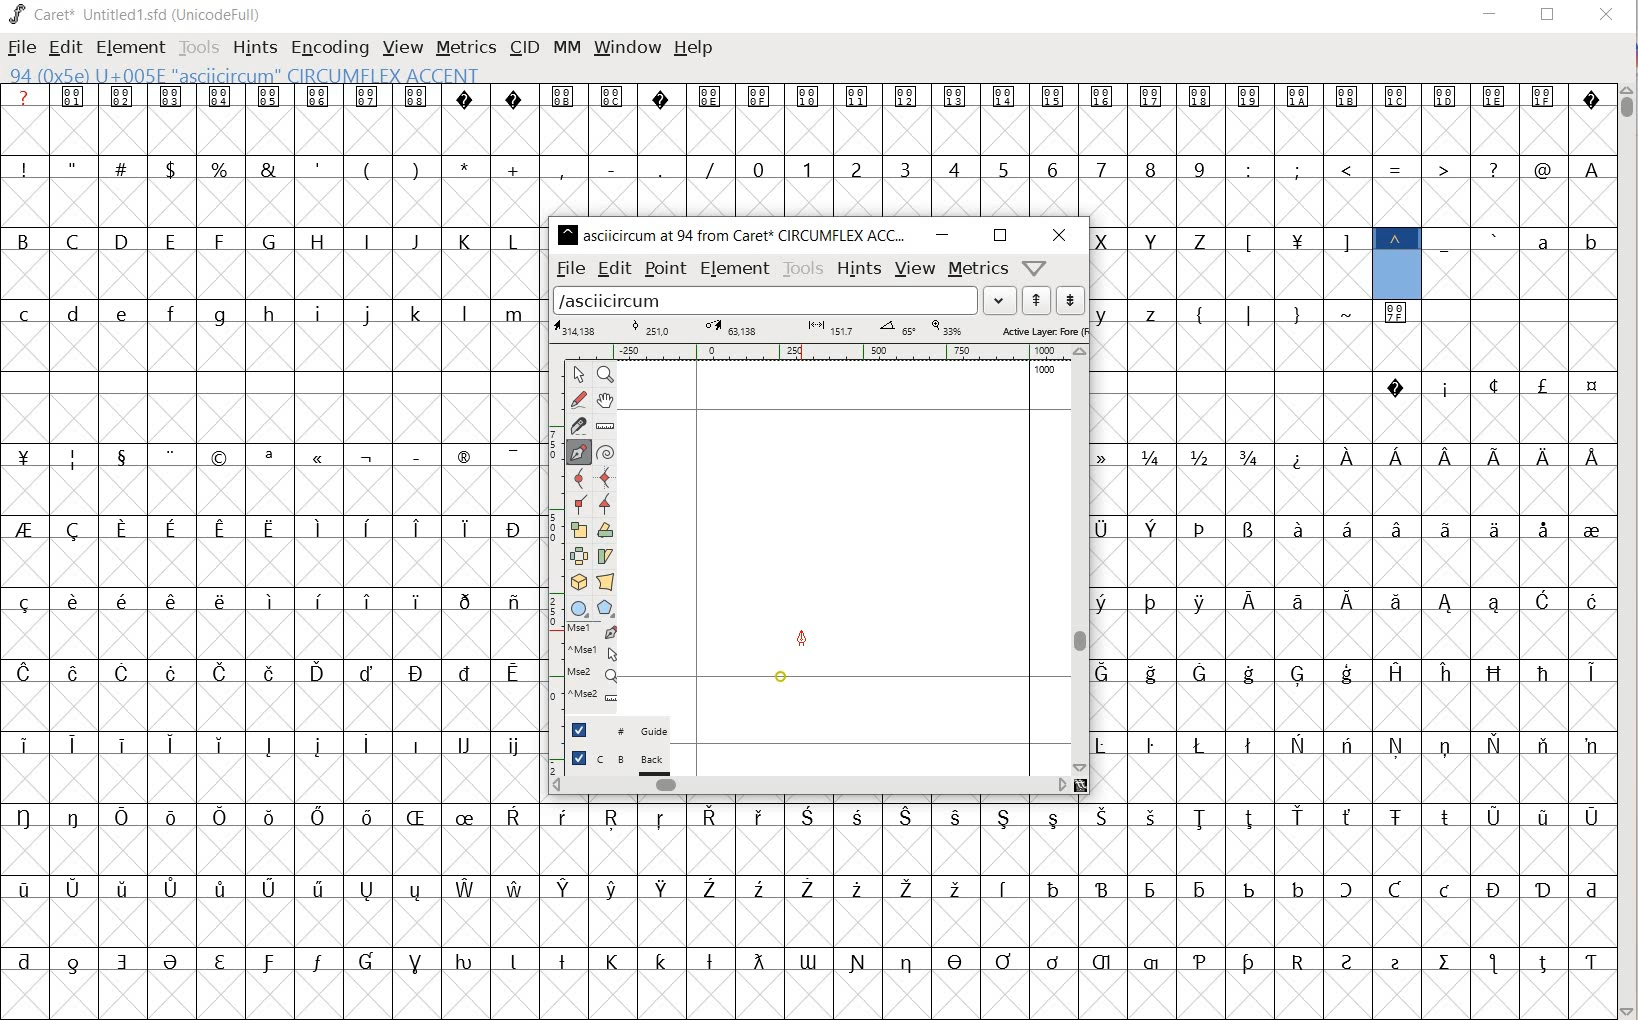 This screenshot has width=1638, height=1020. Describe the element at coordinates (735, 232) in the screenshot. I see `asciicircum at 94 from caret circumflex ACCE...` at that location.